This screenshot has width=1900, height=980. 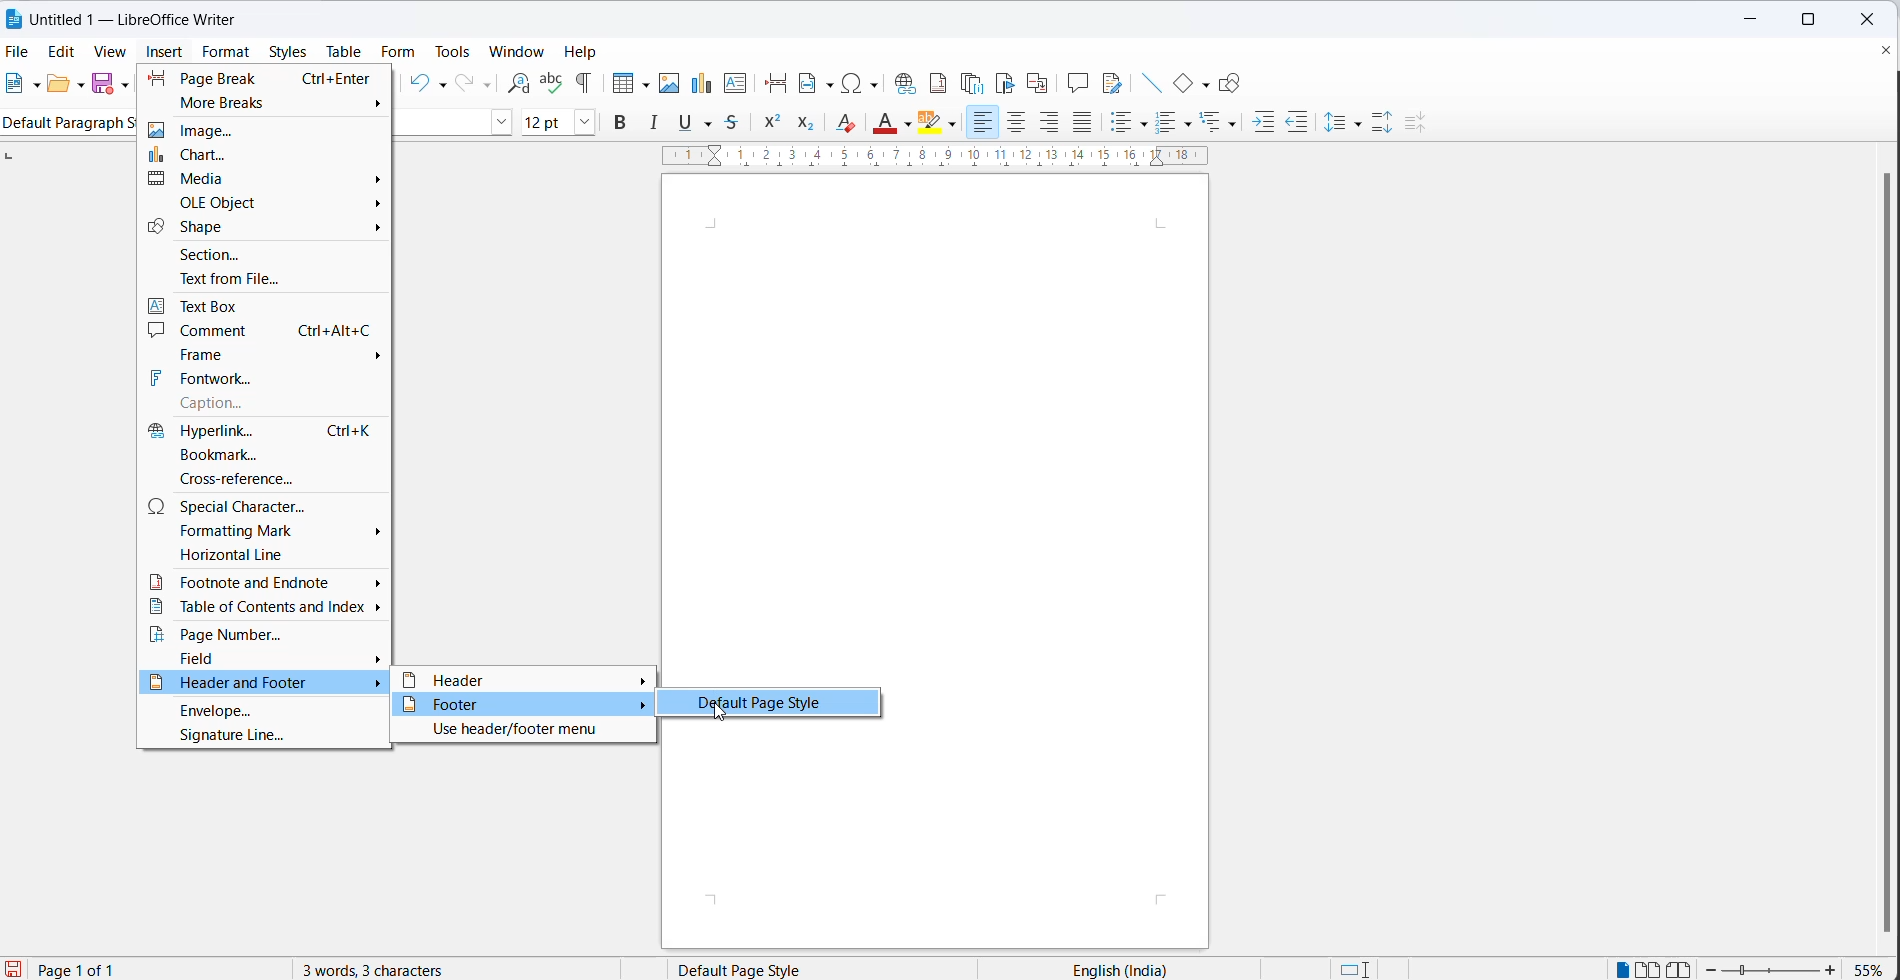 What do you see at coordinates (775, 84) in the screenshot?
I see `insert page break` at bounding box center [775, 84].